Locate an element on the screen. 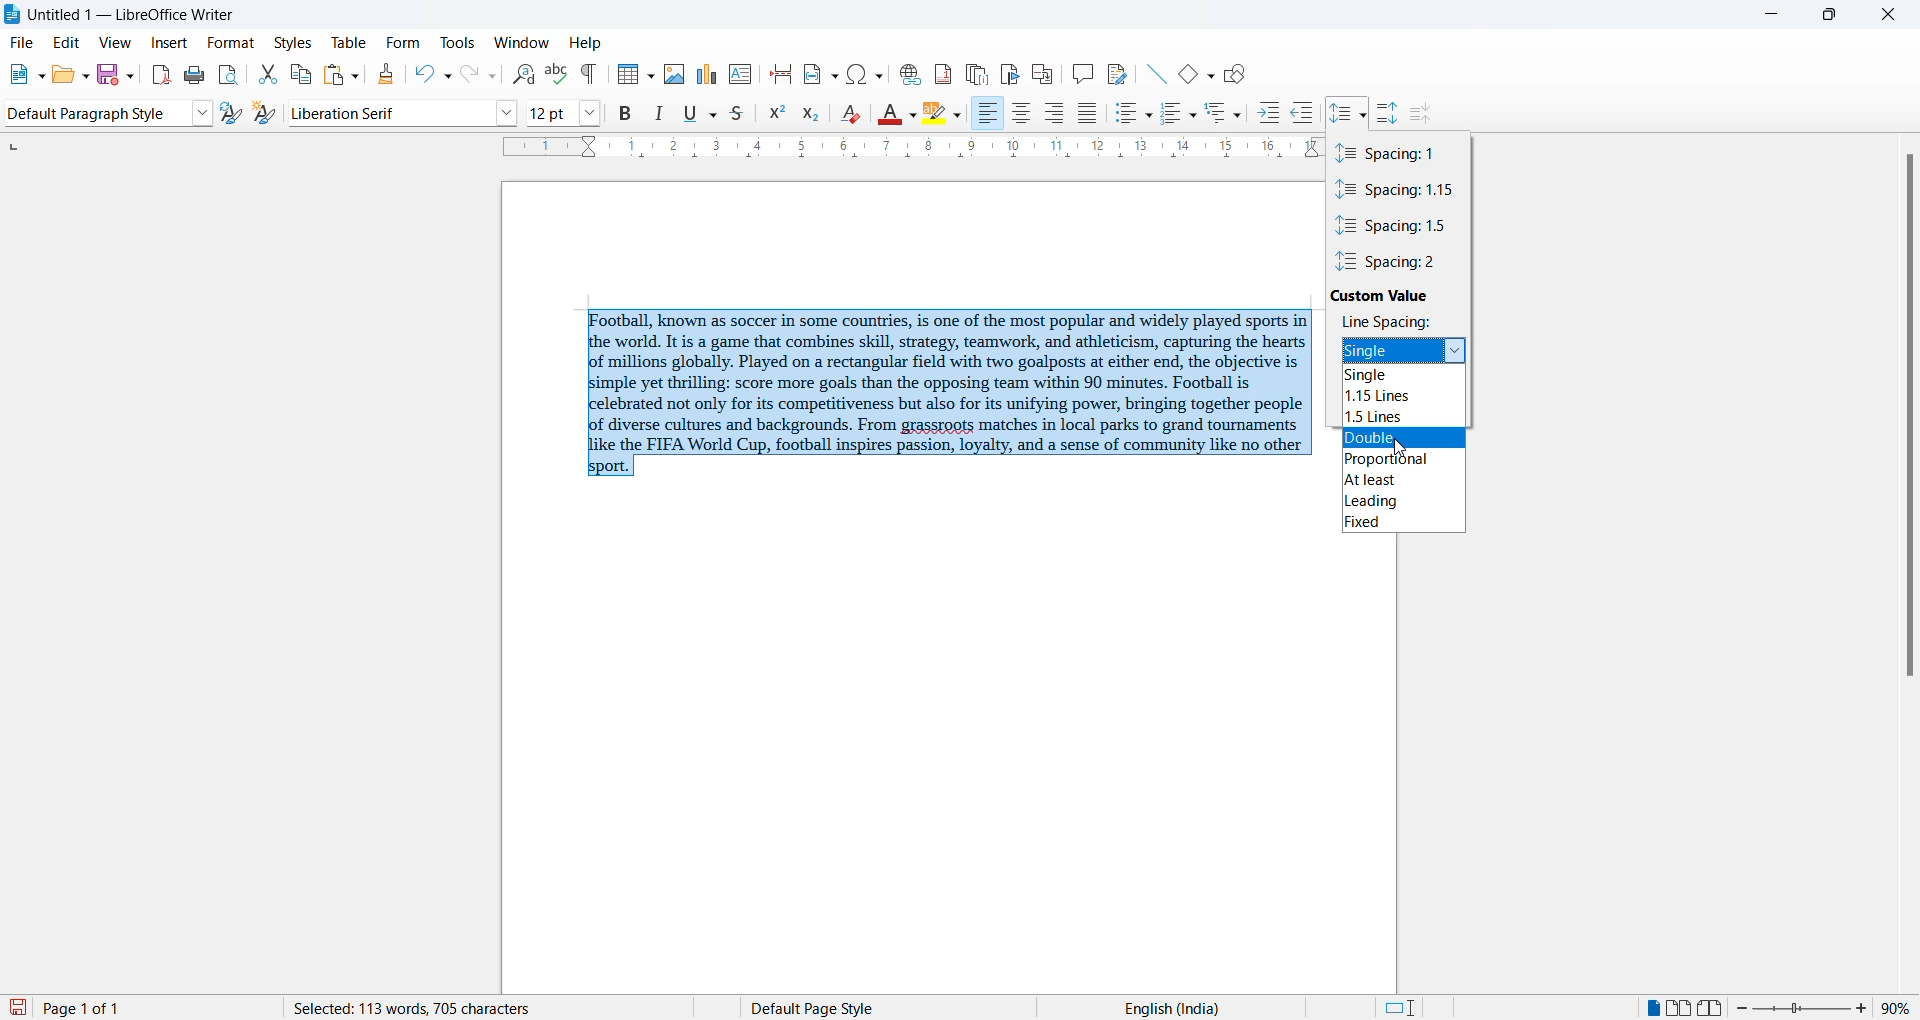 This screenshot has width=1920, height=1020. file is located at coordinates (26, 42).